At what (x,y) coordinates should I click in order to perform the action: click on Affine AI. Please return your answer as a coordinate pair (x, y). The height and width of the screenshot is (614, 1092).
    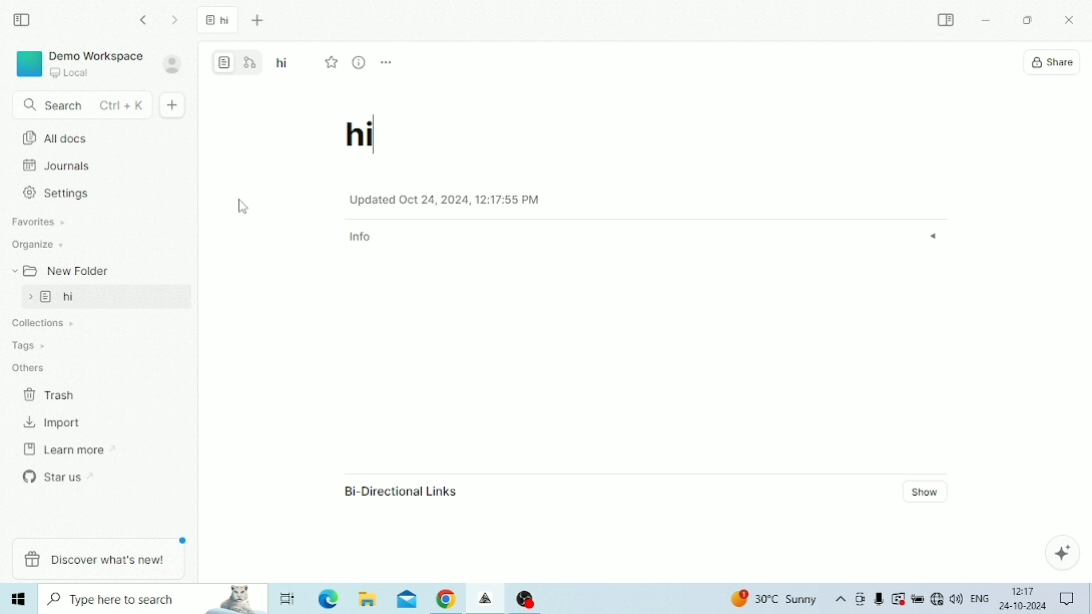
    Looking at the image, I should click on (1062, 552).